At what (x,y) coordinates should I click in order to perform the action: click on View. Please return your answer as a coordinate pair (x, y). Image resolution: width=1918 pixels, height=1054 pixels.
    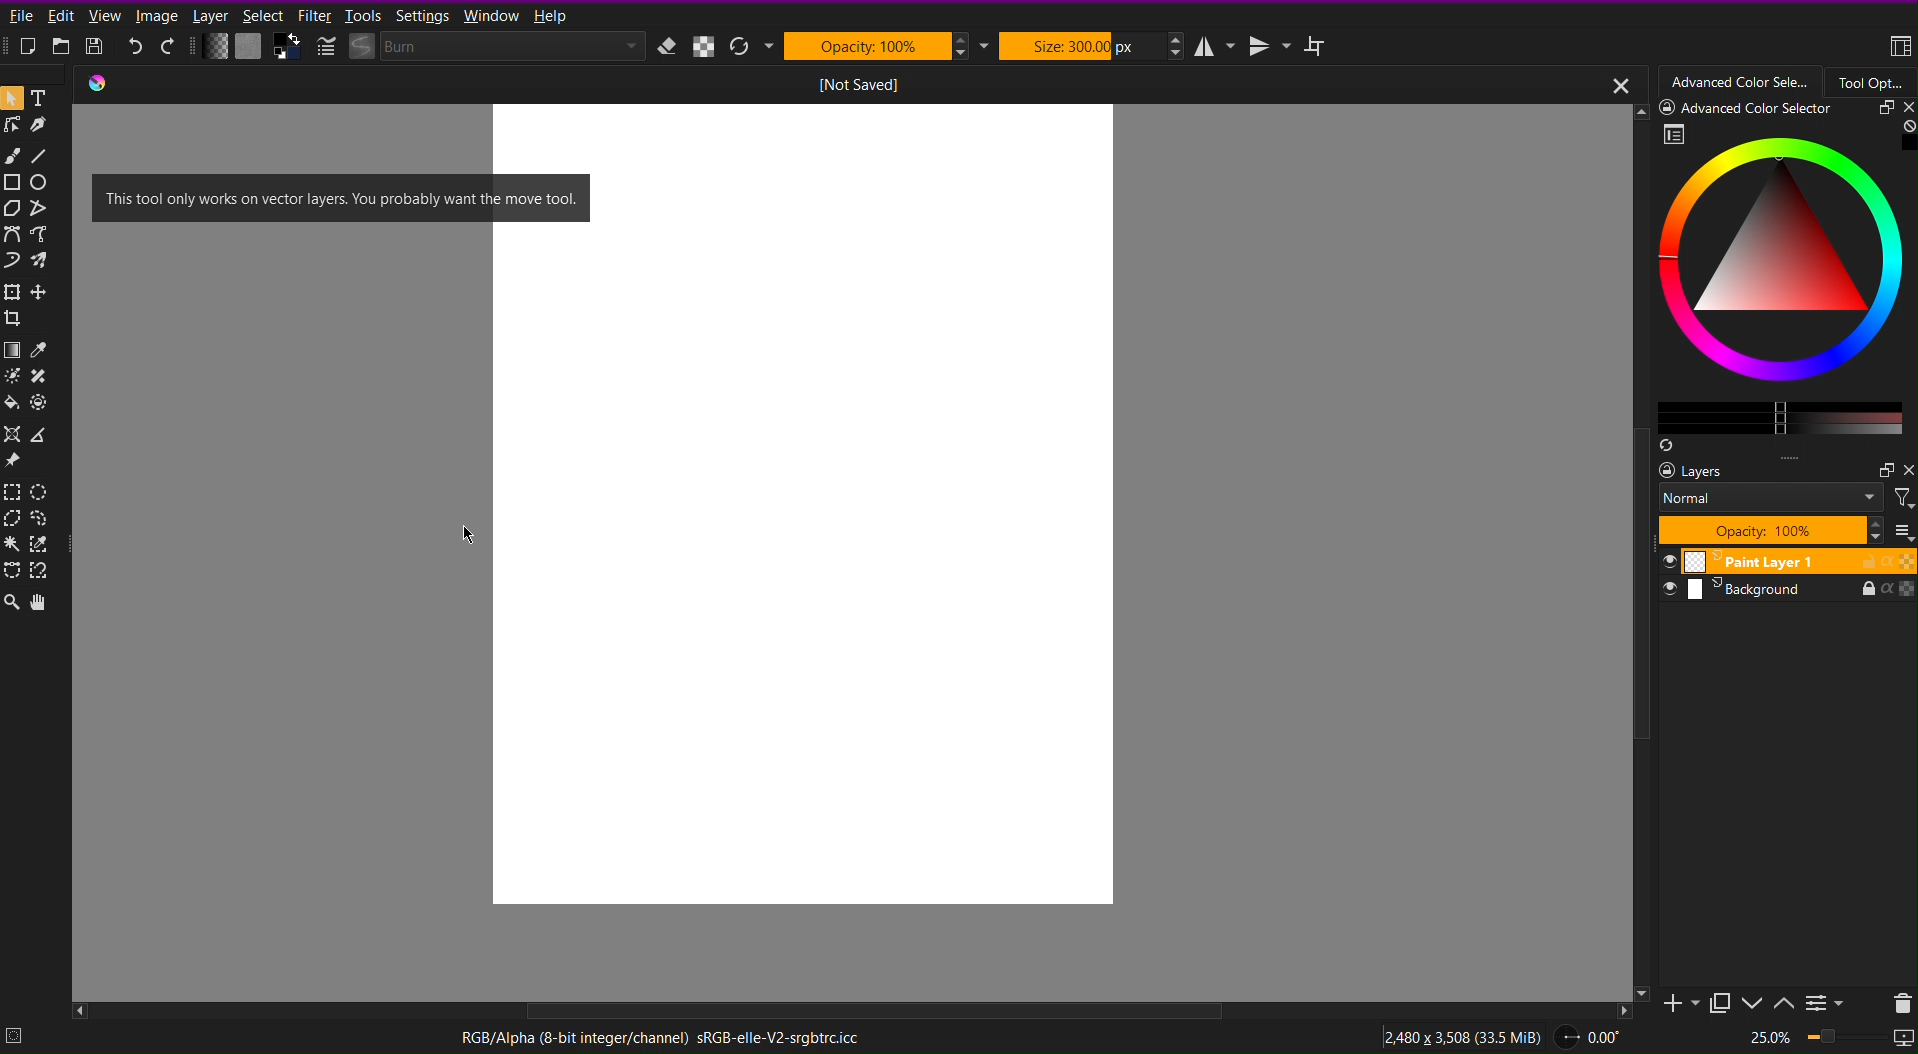
    Looking at the image, I should click on (107, 17).